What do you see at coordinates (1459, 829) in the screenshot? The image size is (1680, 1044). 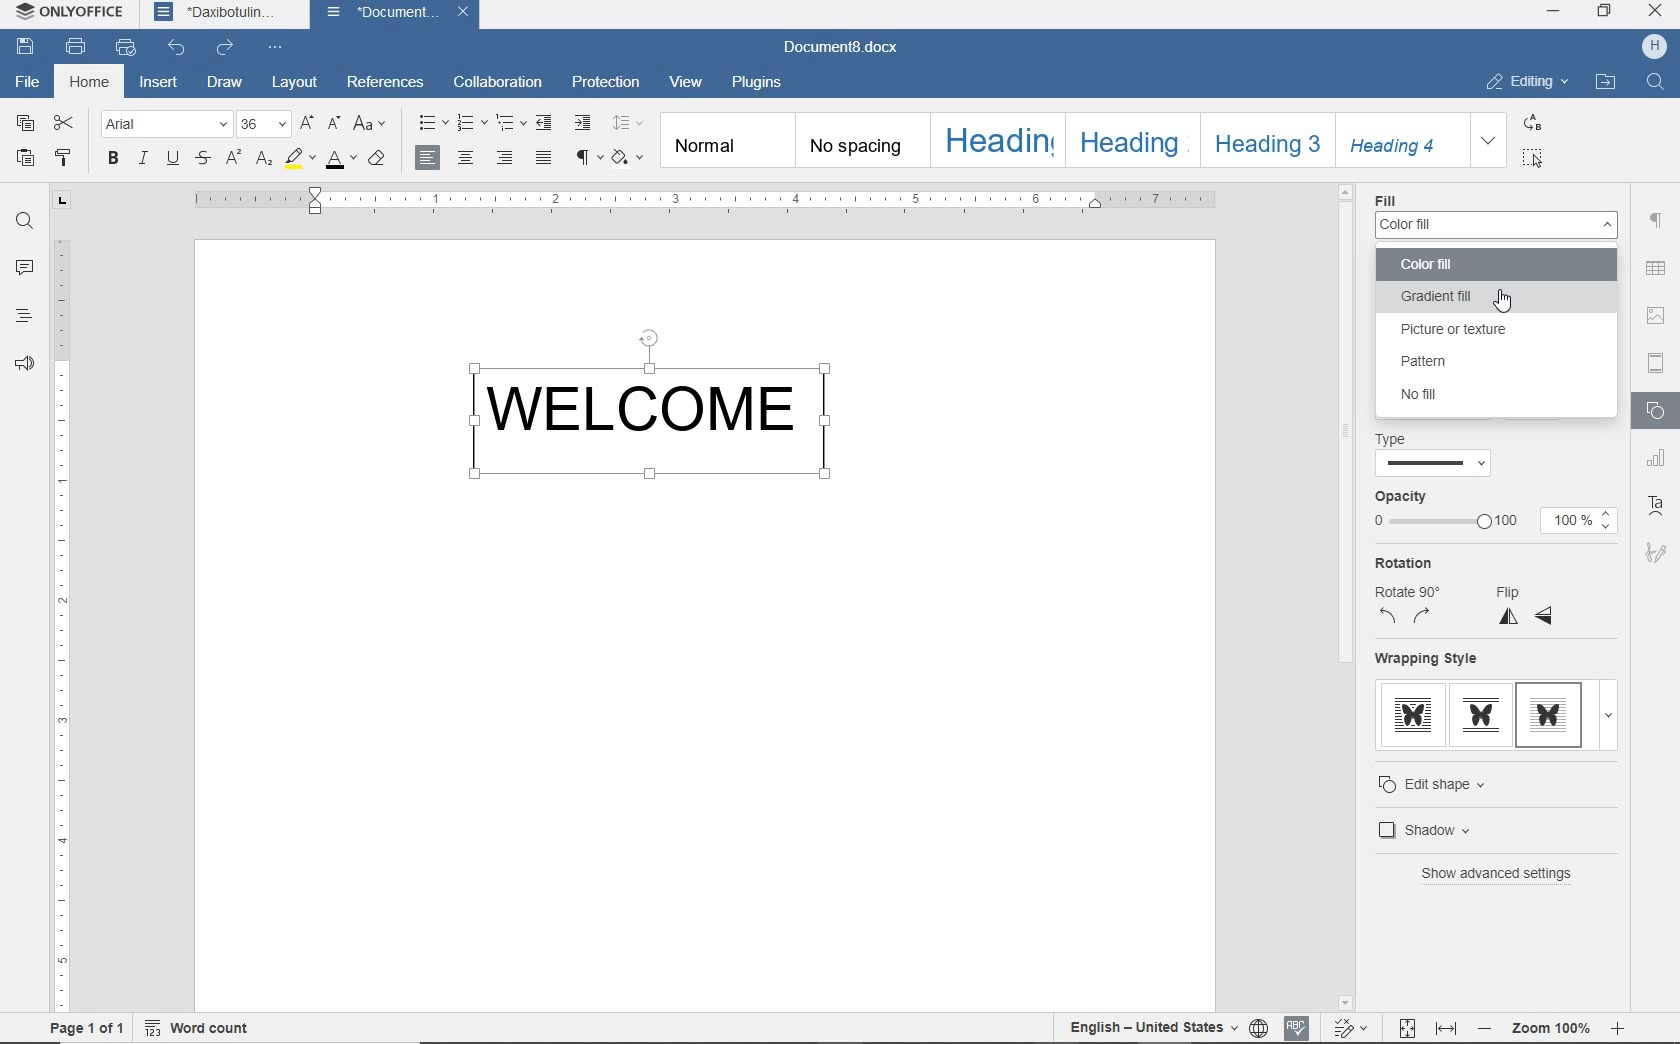 I see `shadow` at bounding box center [1459, 829].